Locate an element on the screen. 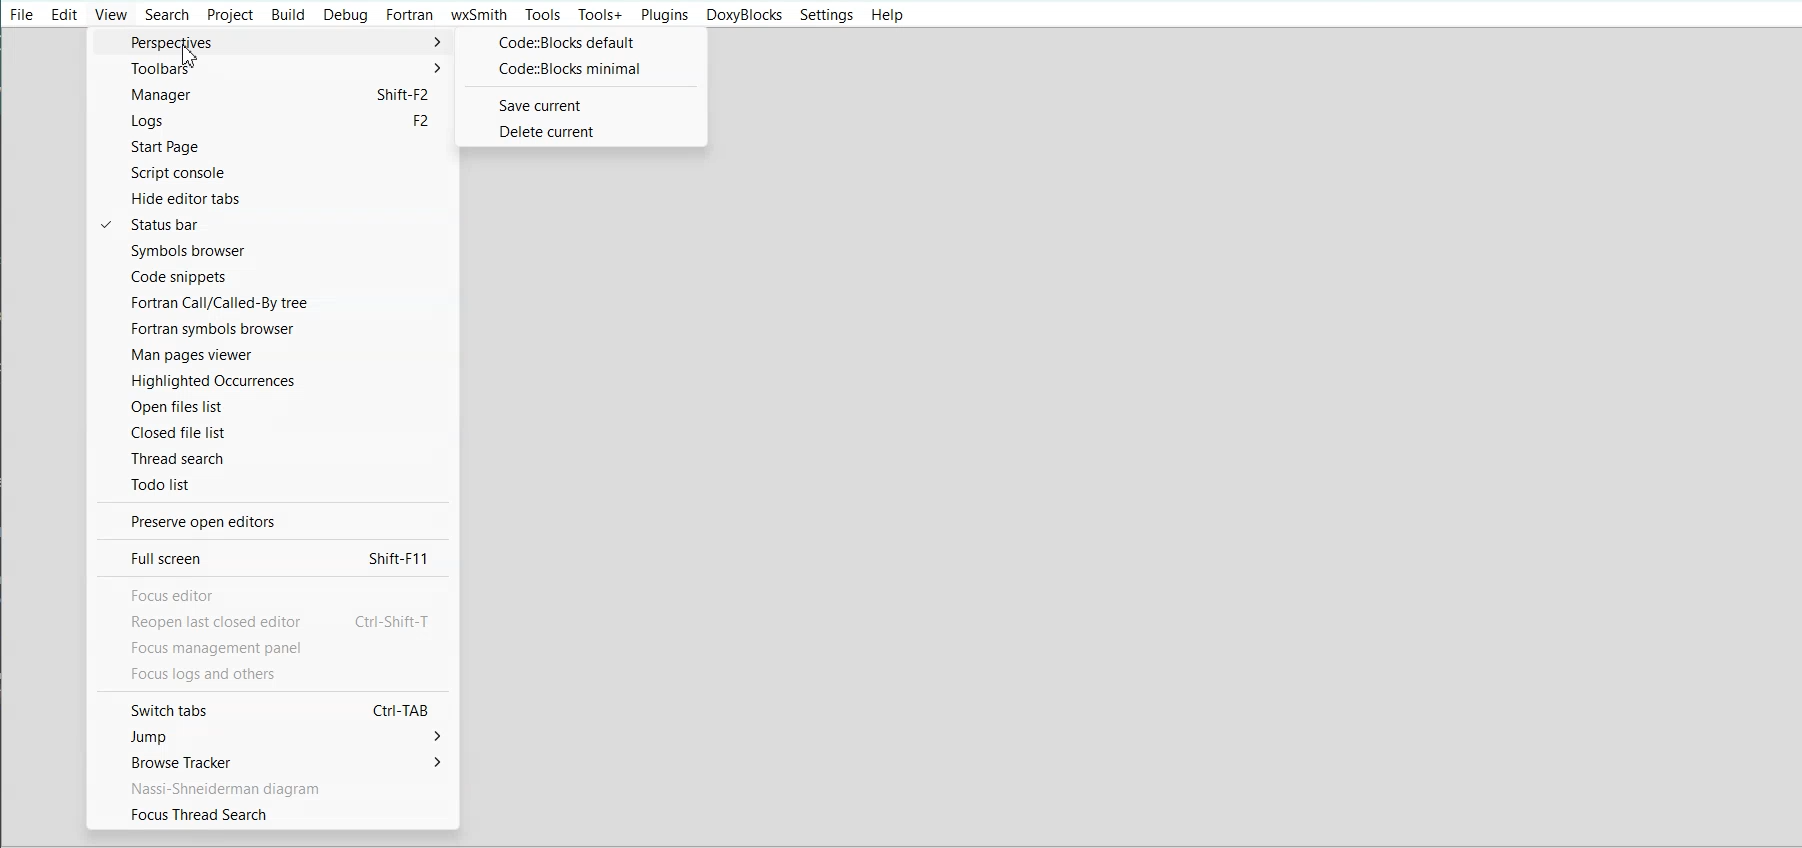 Image resolution: width=1802 pixels, height=848 pixels. Open files list is located at coordinates (272, 406).